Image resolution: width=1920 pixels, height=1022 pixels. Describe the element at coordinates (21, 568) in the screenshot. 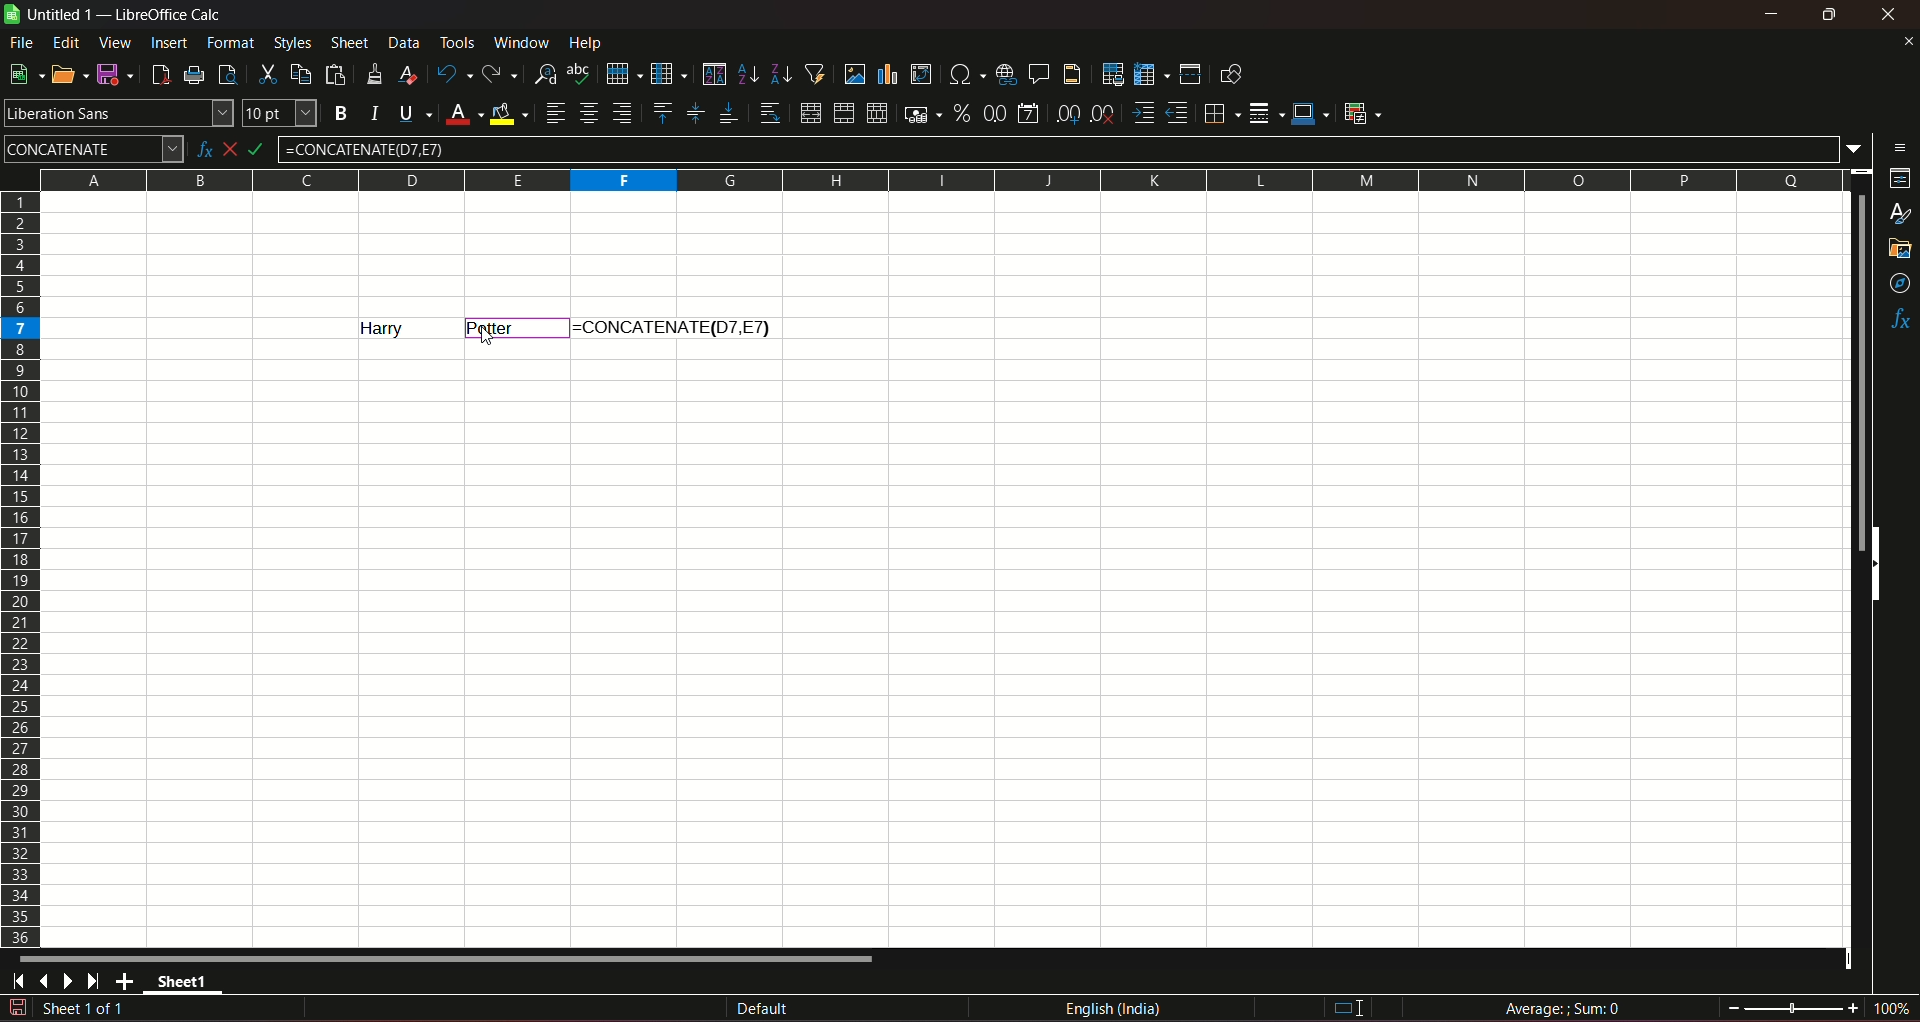

I see `rows` at that location.